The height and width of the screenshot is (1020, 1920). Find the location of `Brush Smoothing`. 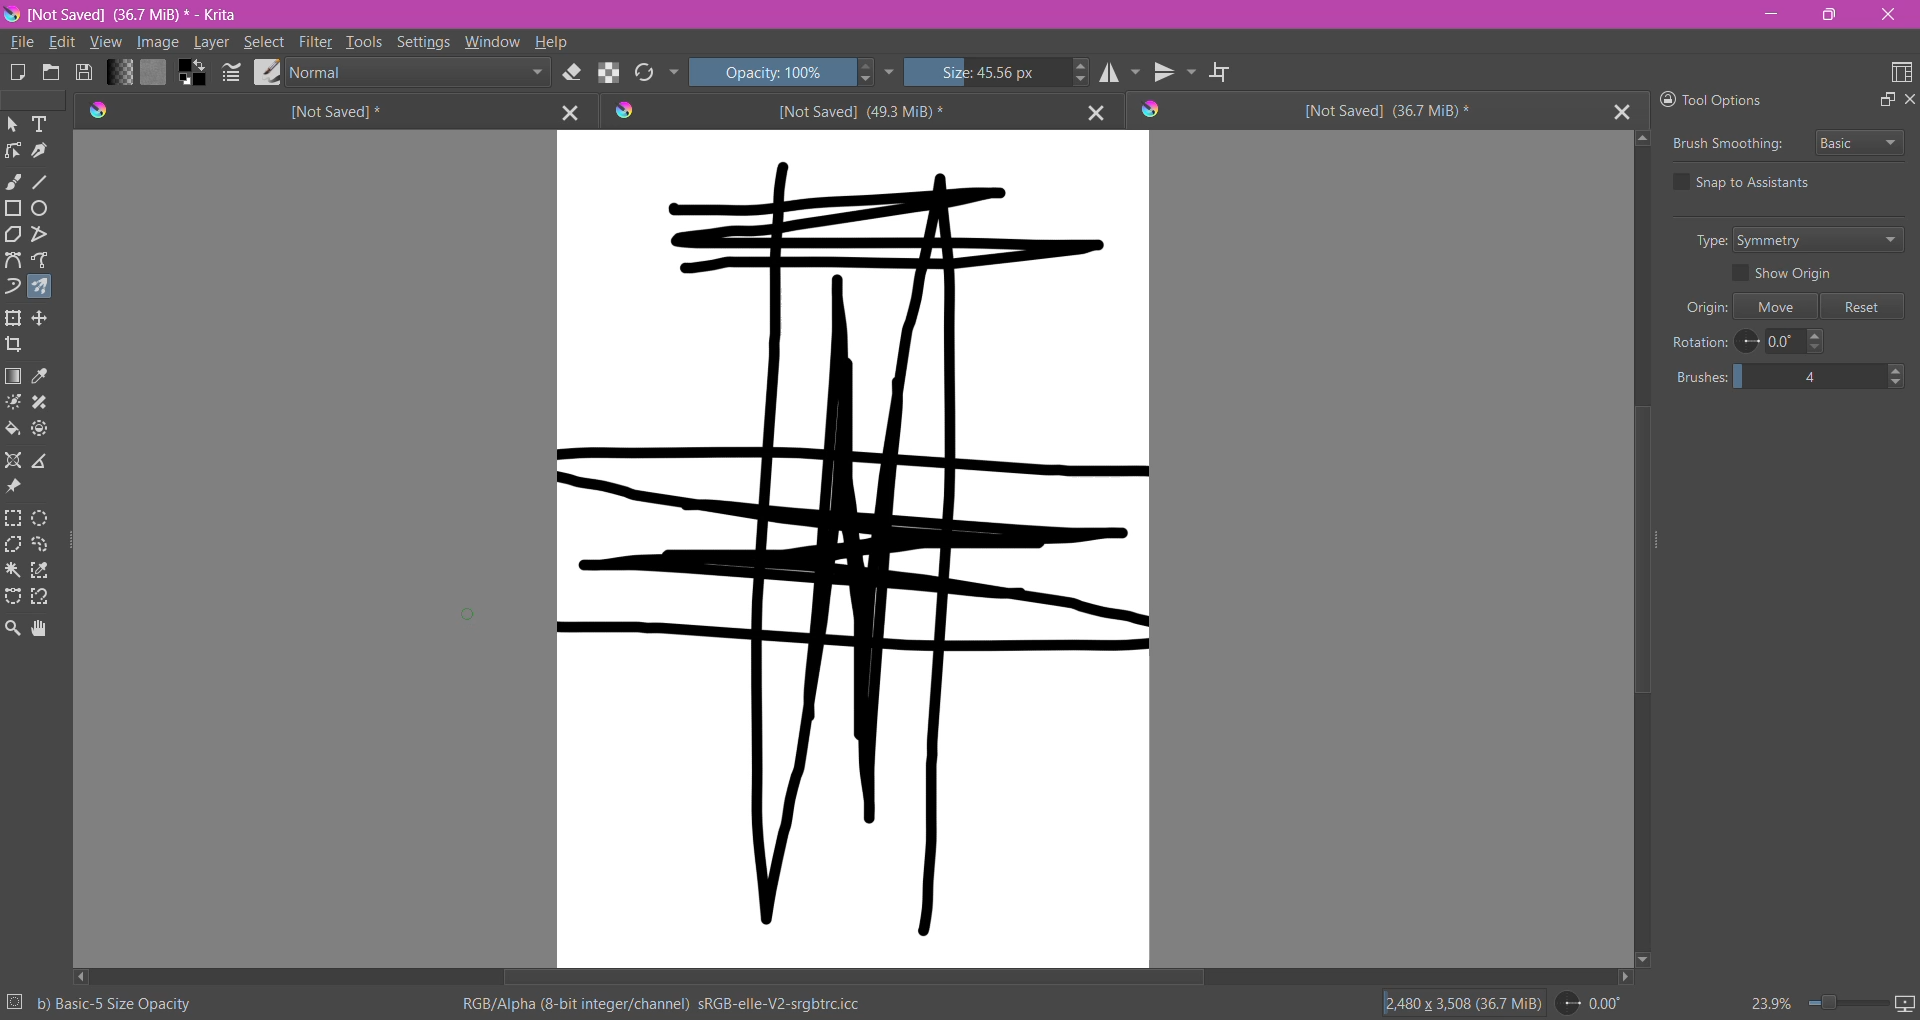

Brush Smoothing is located at coordinates (1725, 146).